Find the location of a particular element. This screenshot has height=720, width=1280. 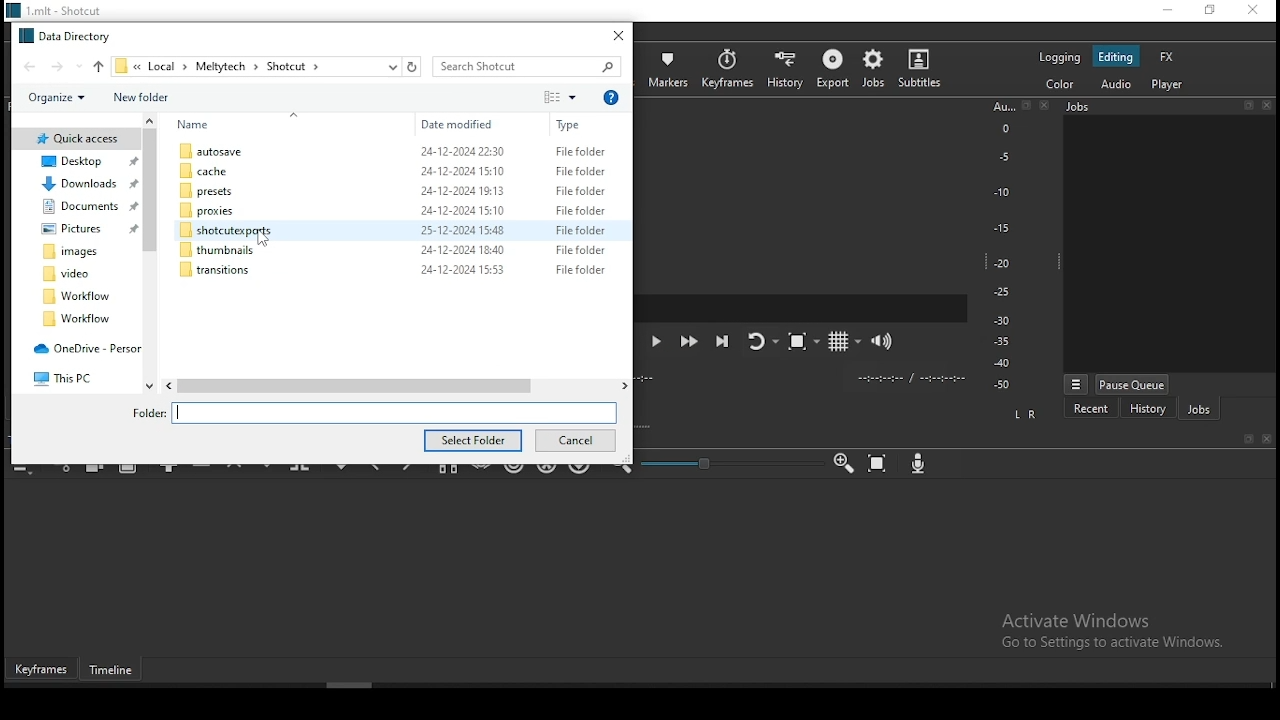

local folder is located at coordinates (215, 209).